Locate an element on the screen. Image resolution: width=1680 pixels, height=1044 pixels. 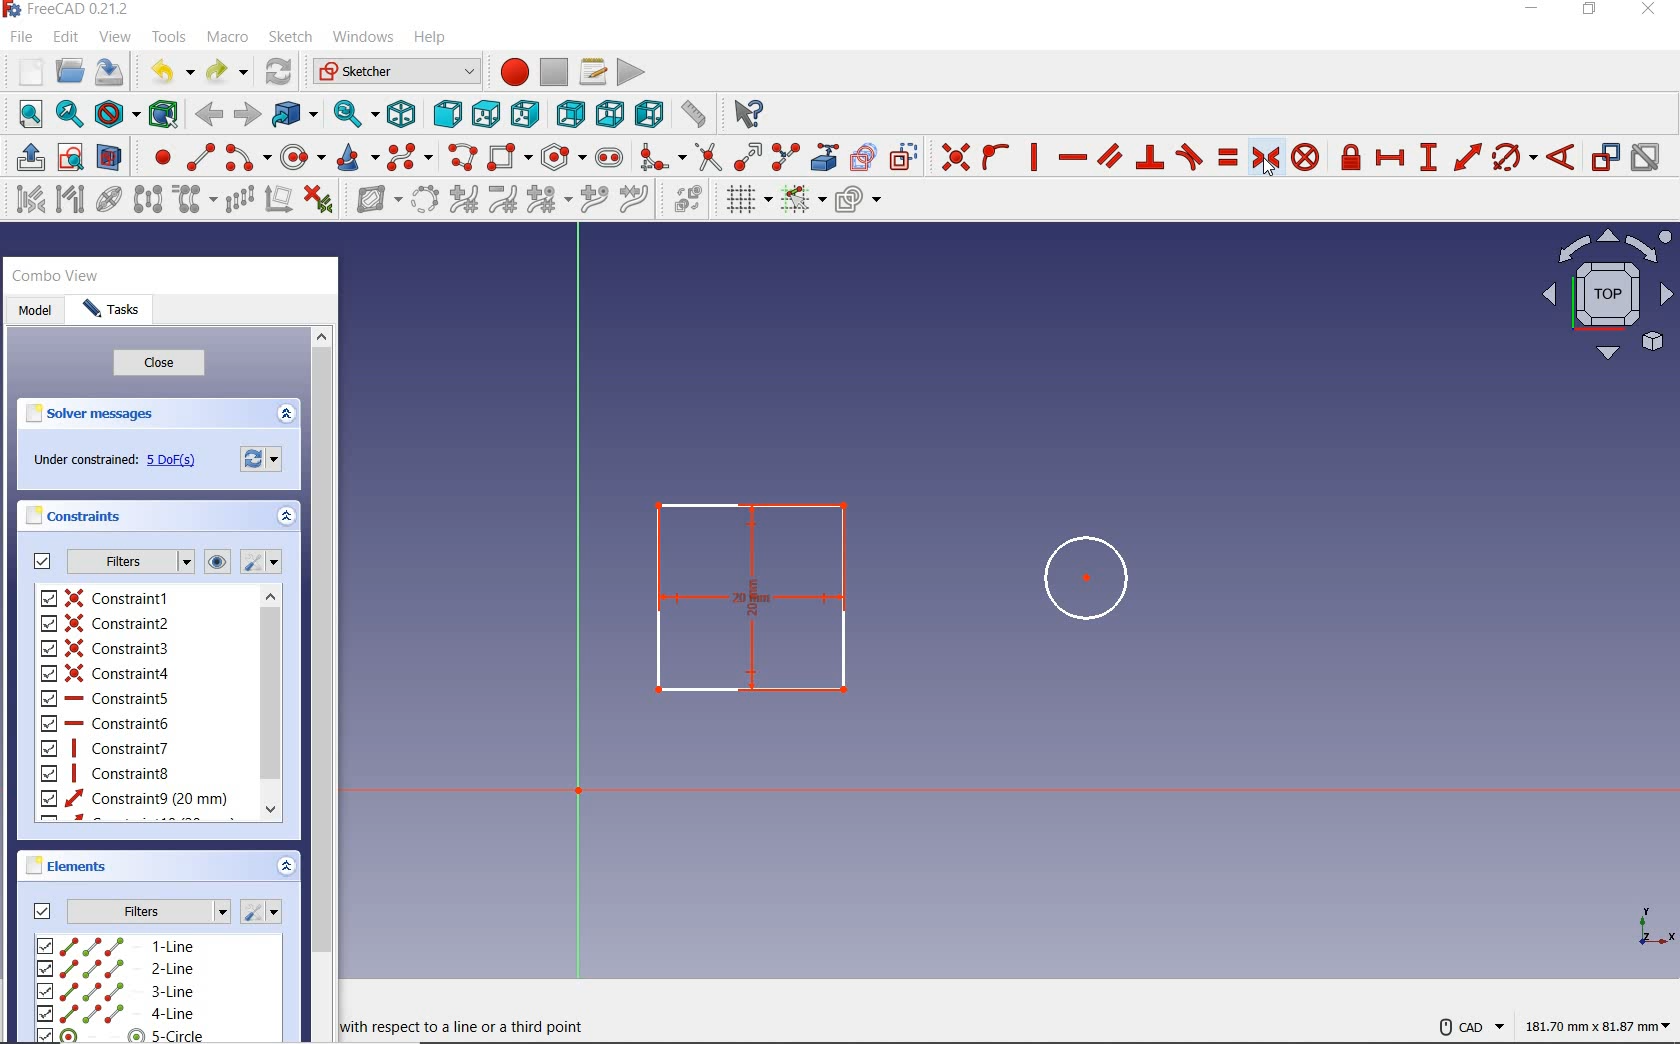
create regular polygon is located at coordinates (563, 155).